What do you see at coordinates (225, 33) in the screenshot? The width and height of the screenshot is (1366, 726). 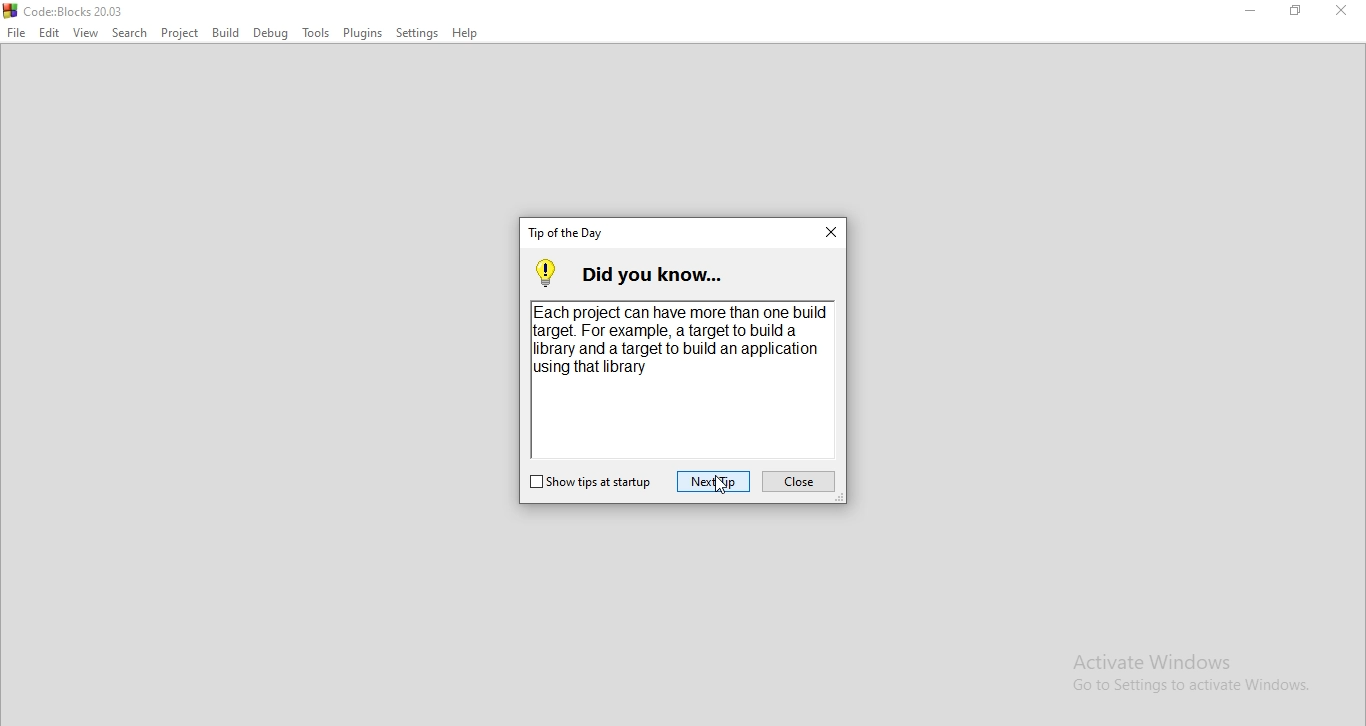 I see `Build ` at bounding box center [225, 33].